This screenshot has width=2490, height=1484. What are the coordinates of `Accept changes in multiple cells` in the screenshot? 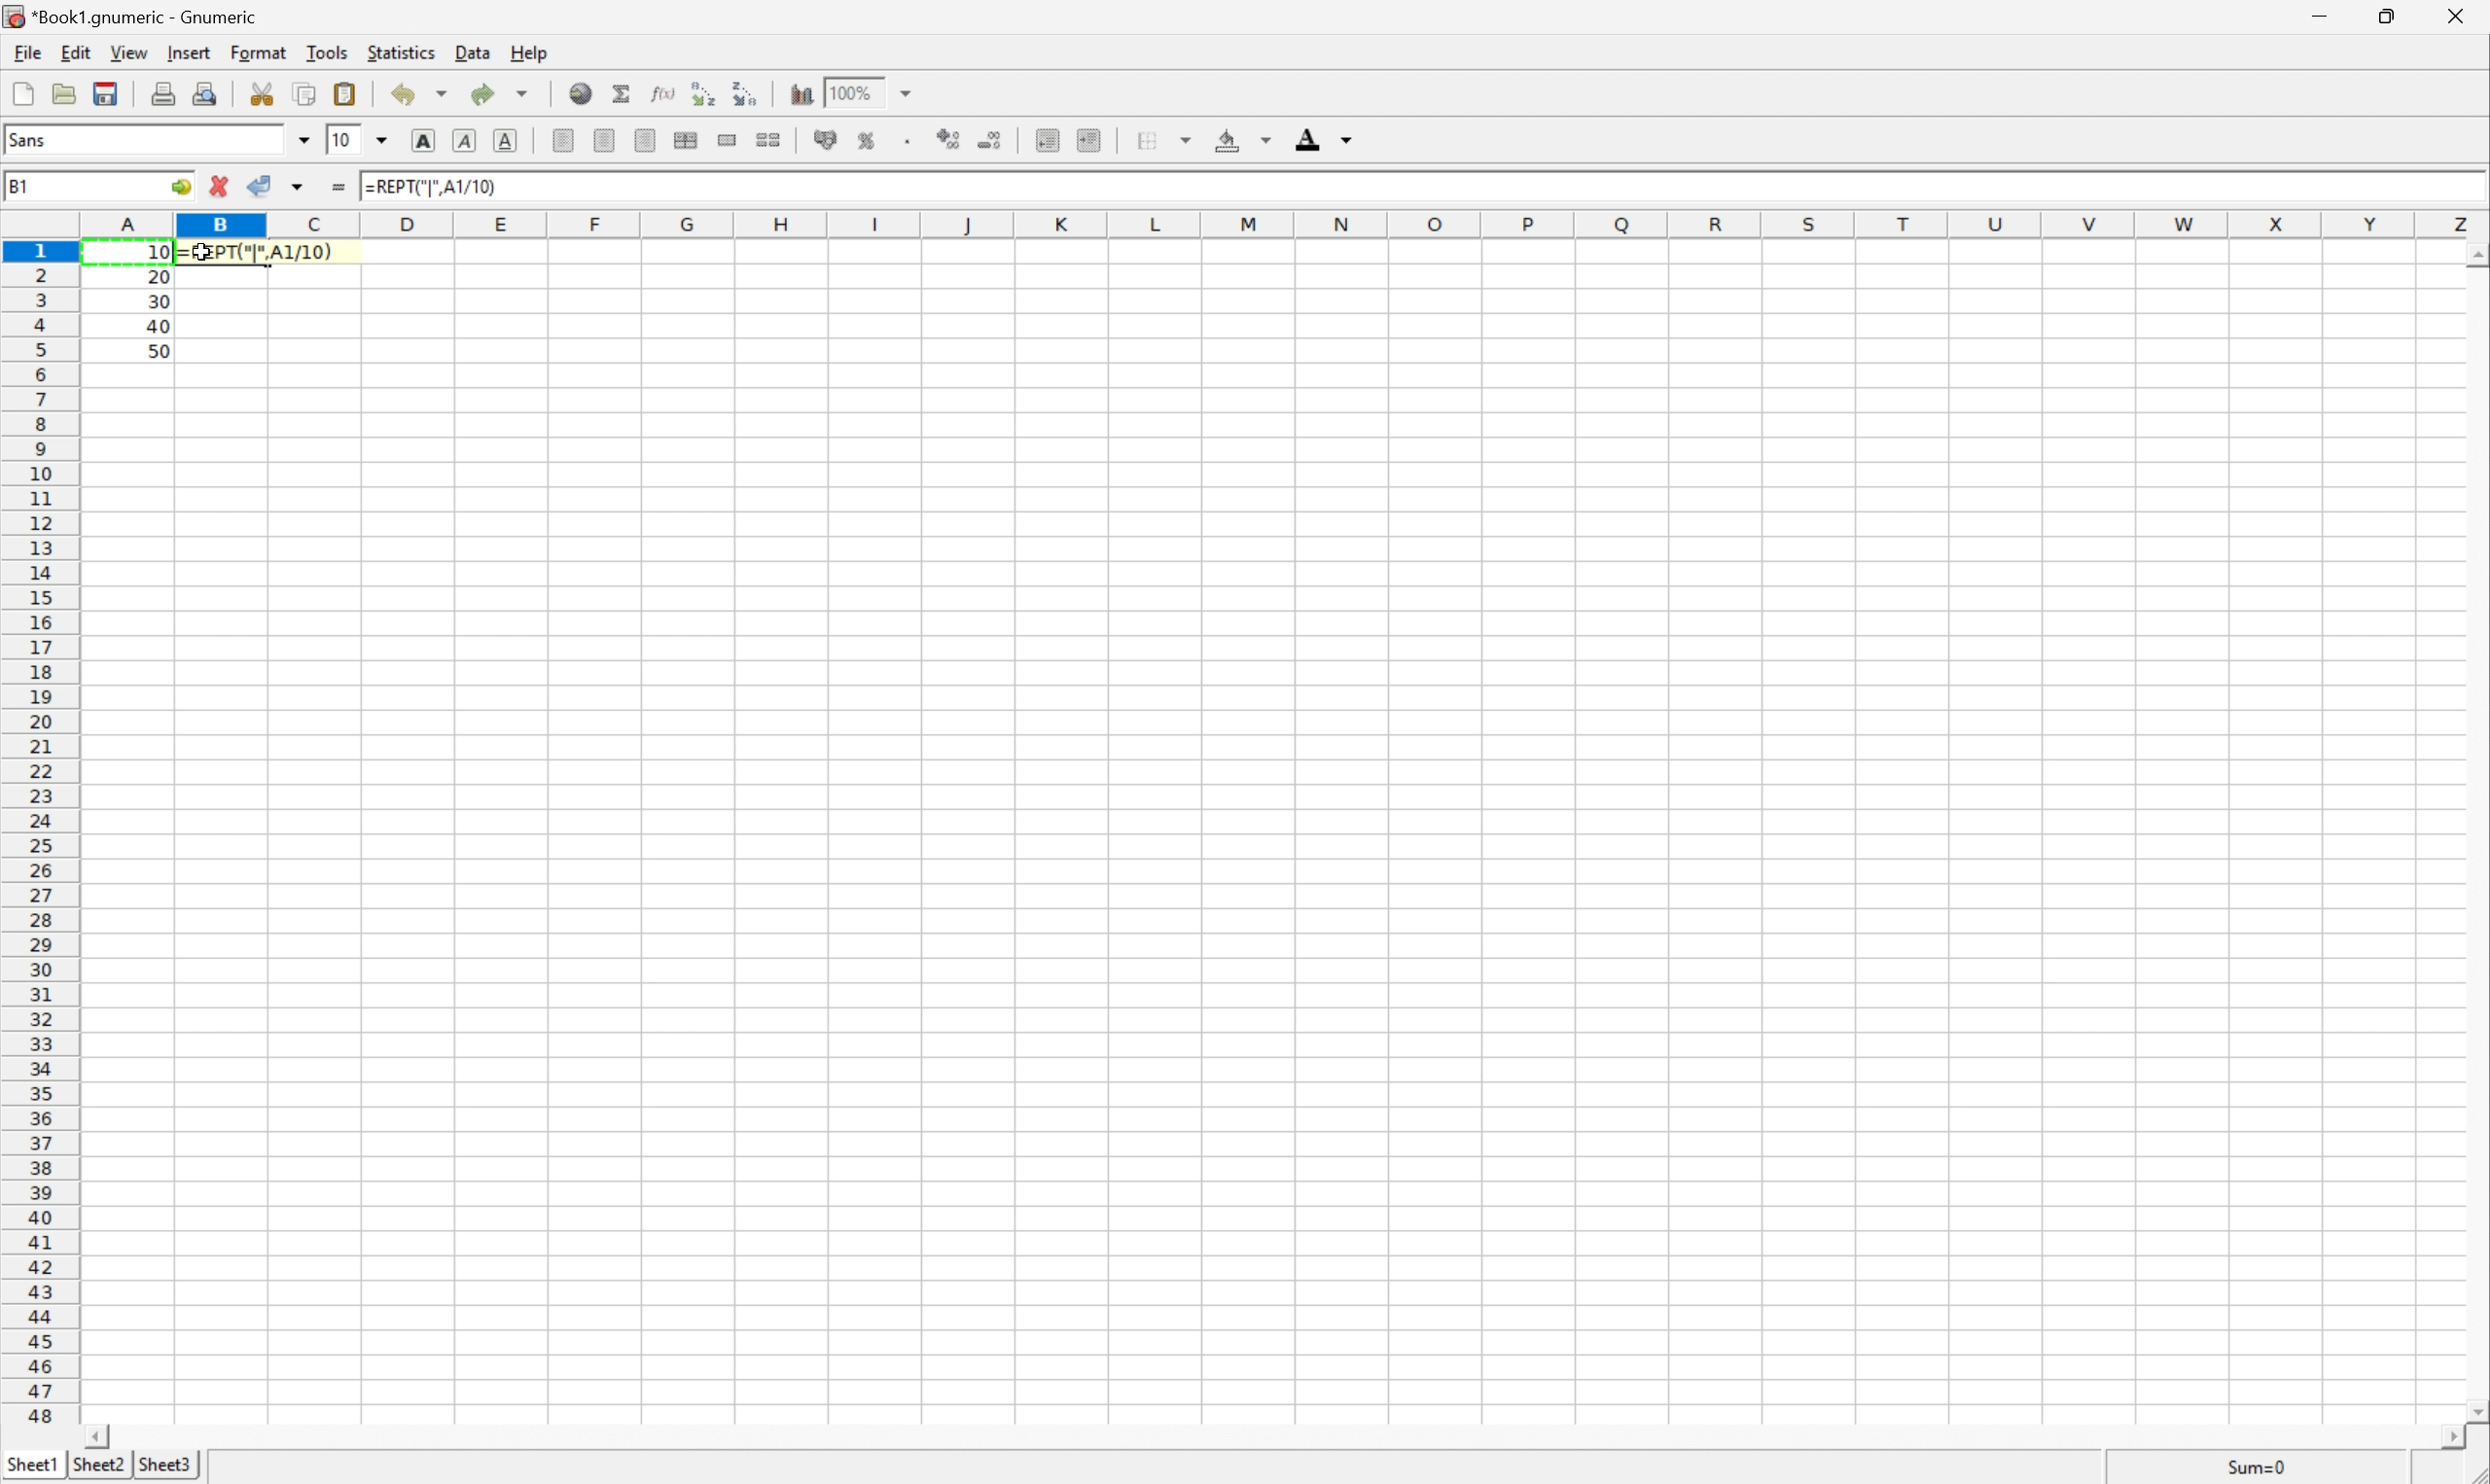 It's located at (301, 187).